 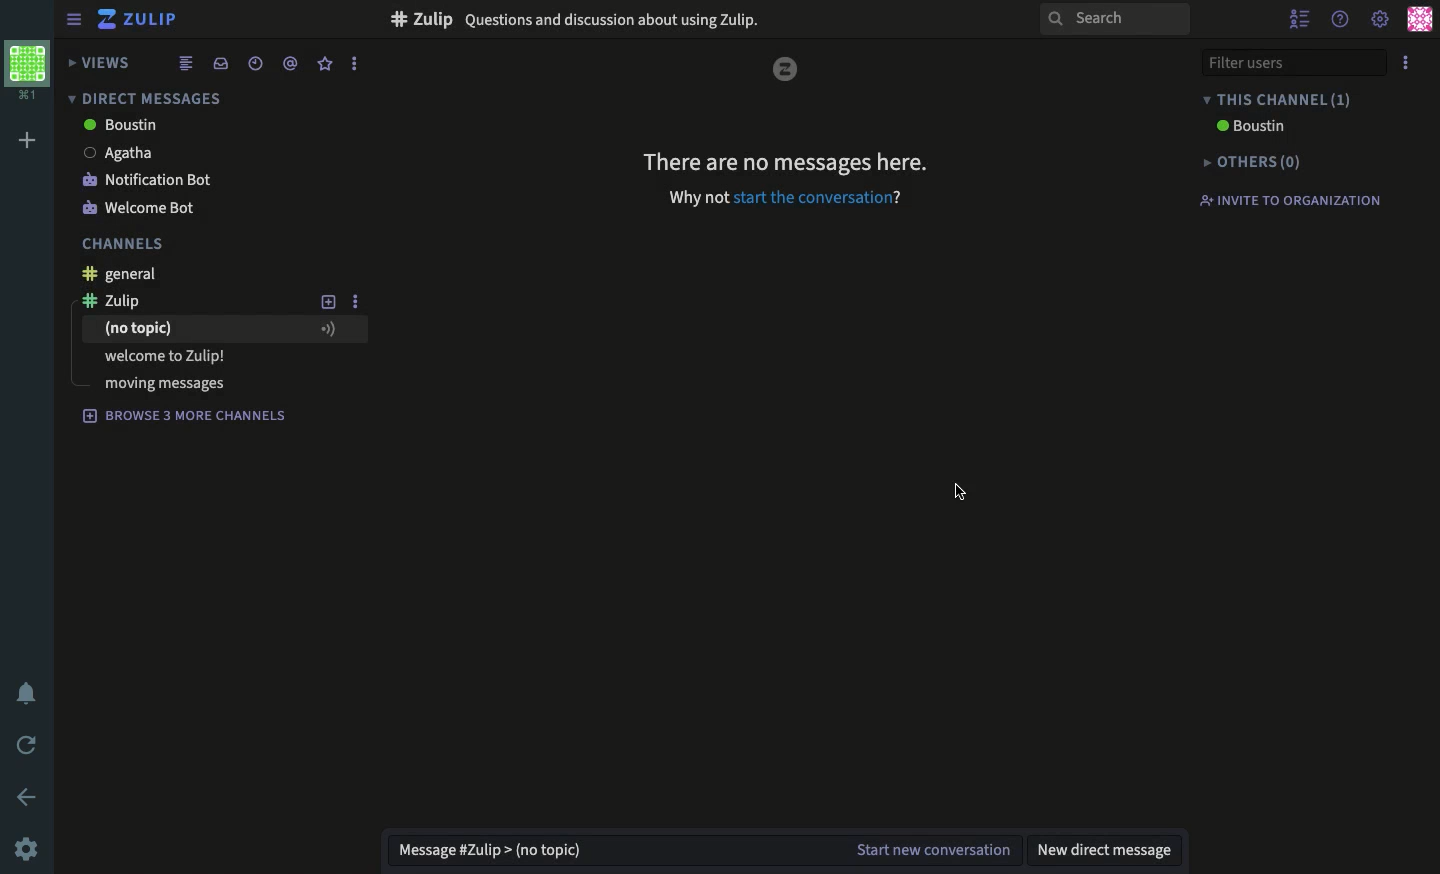 What do you see at coordinates (107, 19) in the screenshot?
I see `zulip logo` at bounding box center [107, 19].